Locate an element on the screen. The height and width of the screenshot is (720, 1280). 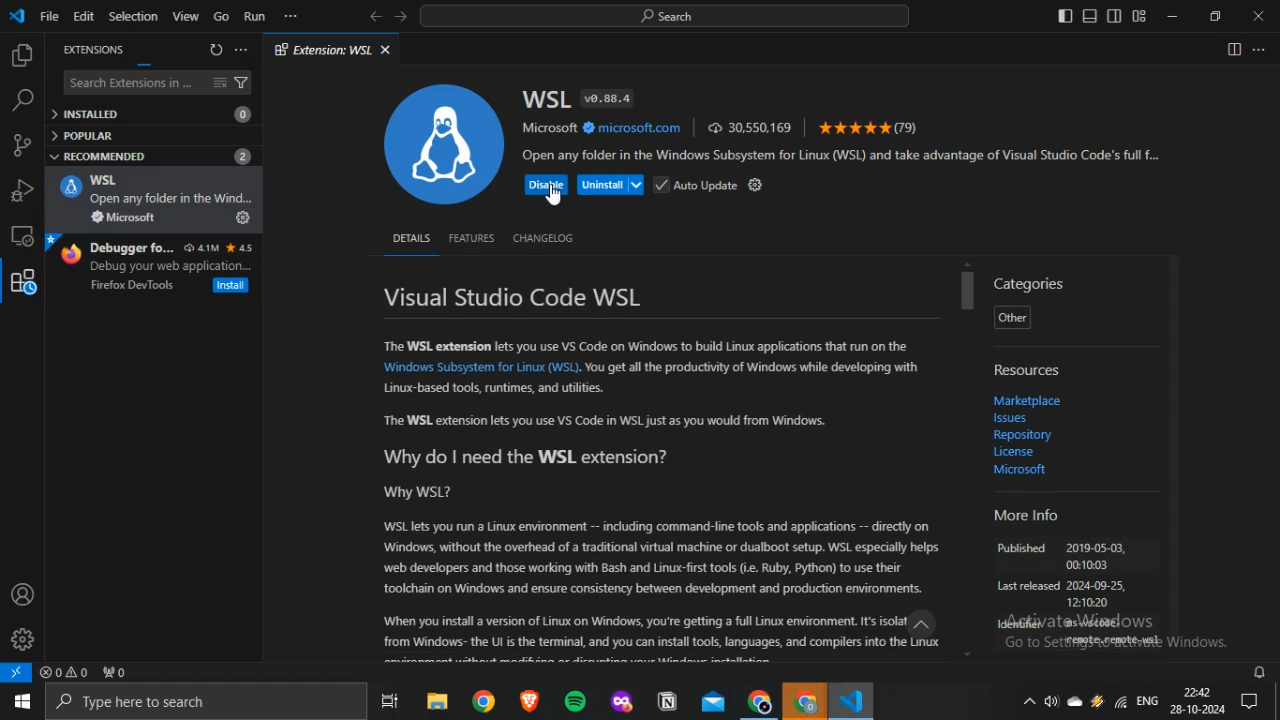
explorer is located at coordinates (21, 56).